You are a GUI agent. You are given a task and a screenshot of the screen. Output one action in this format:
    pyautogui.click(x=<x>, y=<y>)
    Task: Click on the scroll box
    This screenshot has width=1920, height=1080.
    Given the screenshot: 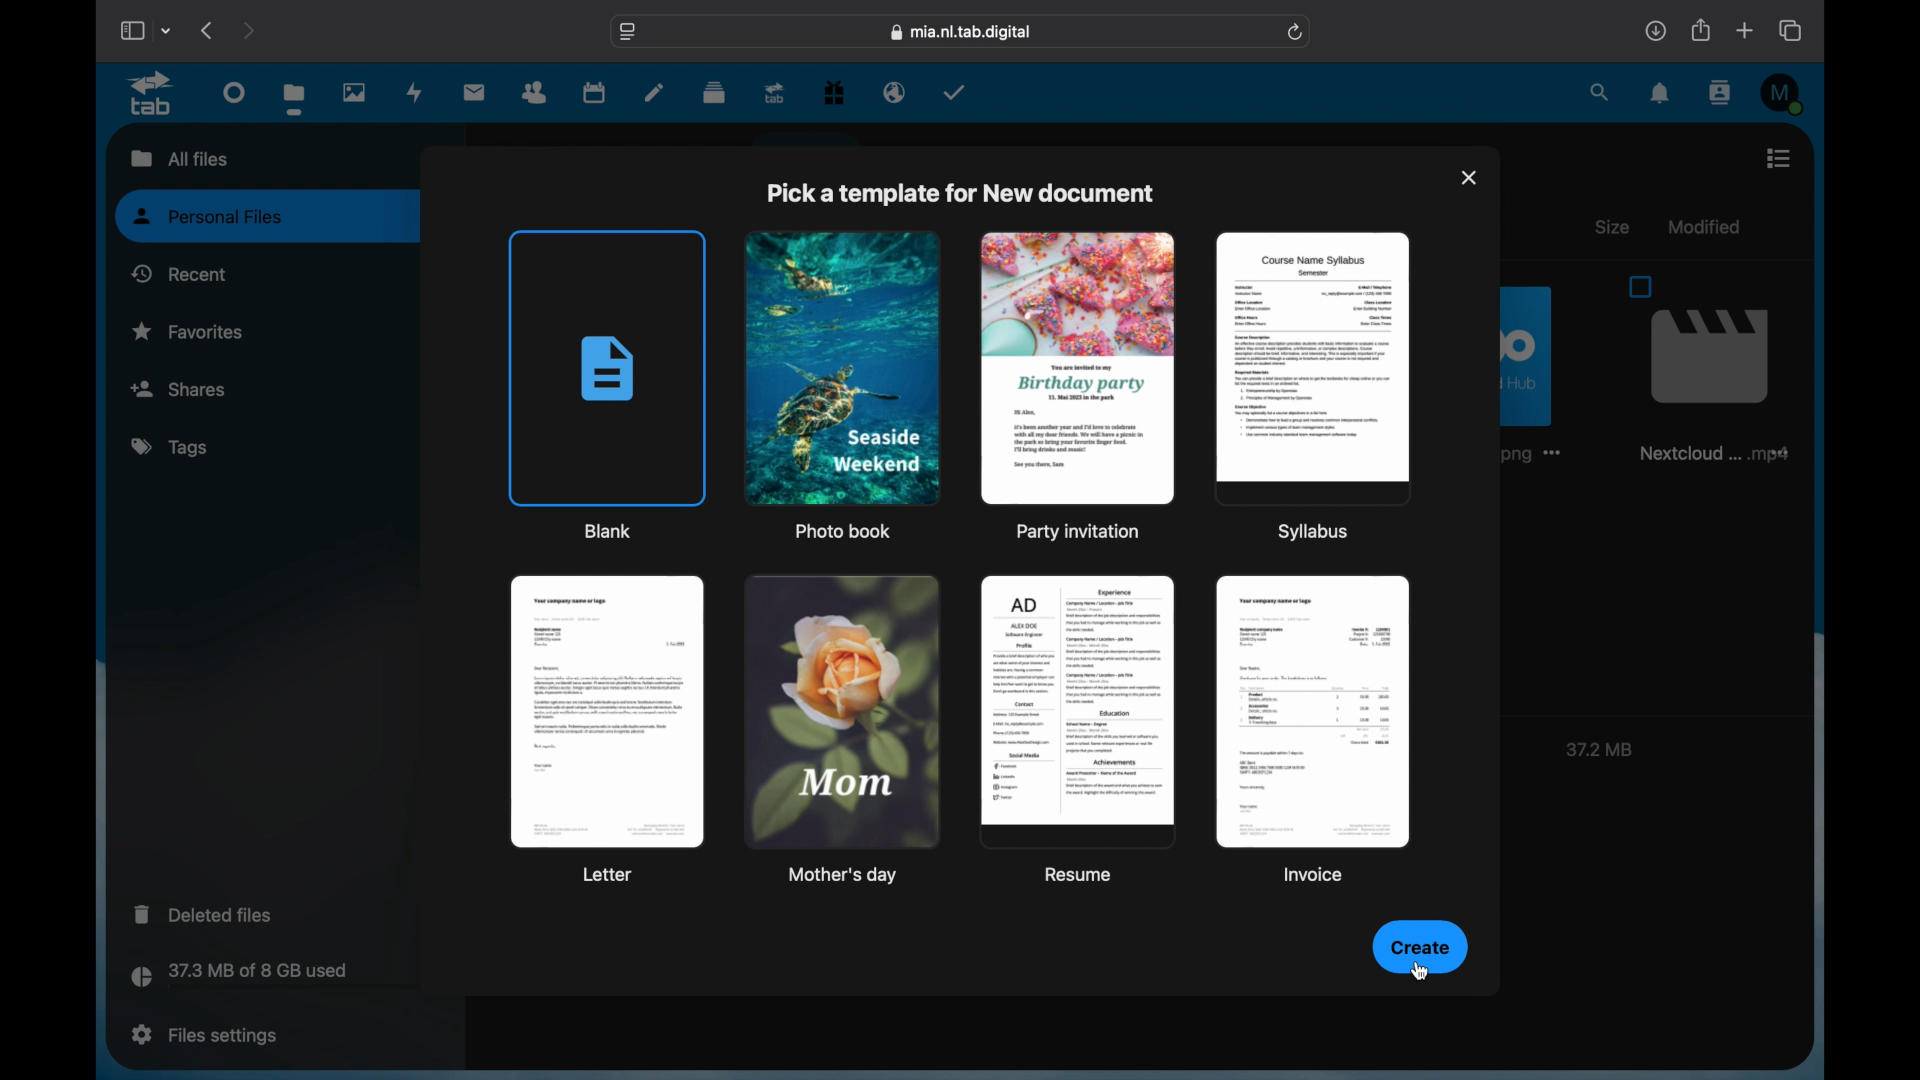 What is the action you would take?
    pyautogui.click(x=1810, y=590)
    